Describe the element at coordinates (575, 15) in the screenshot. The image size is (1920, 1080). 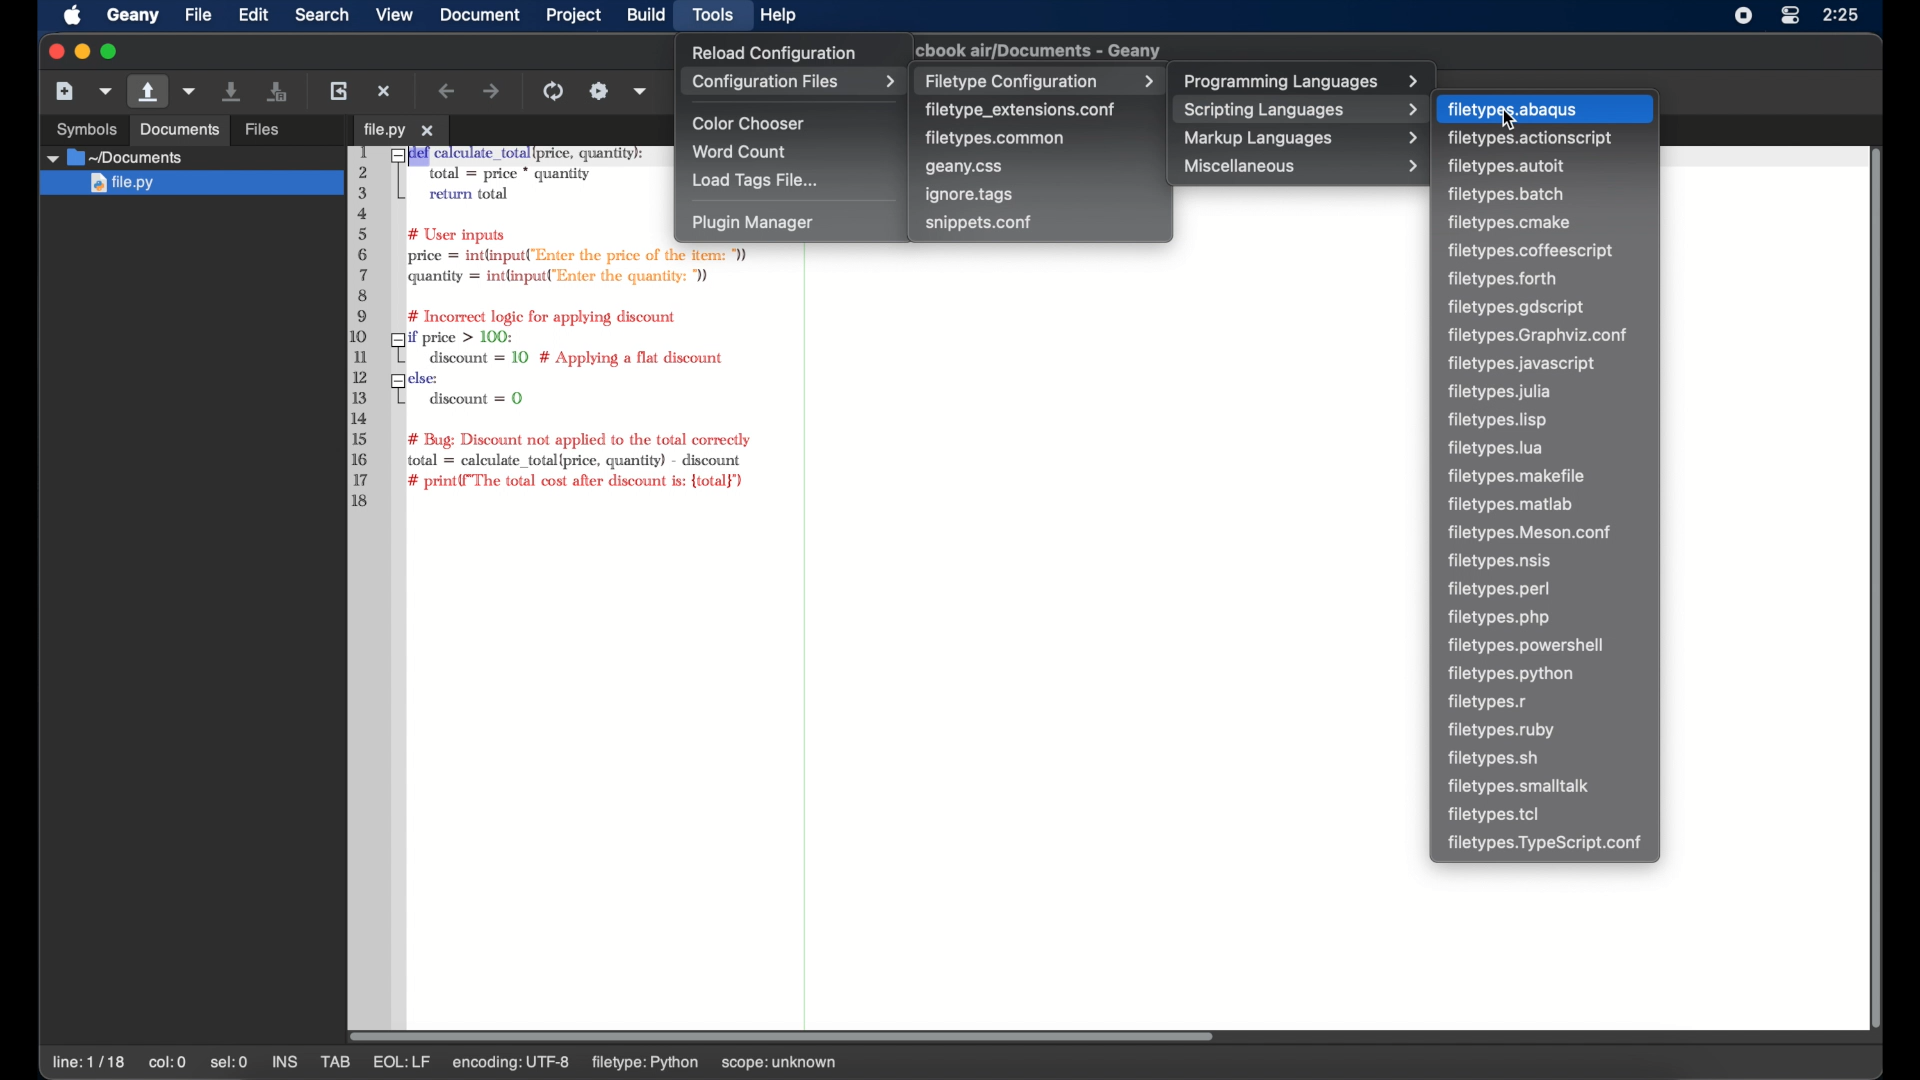
I see `project` at that location.